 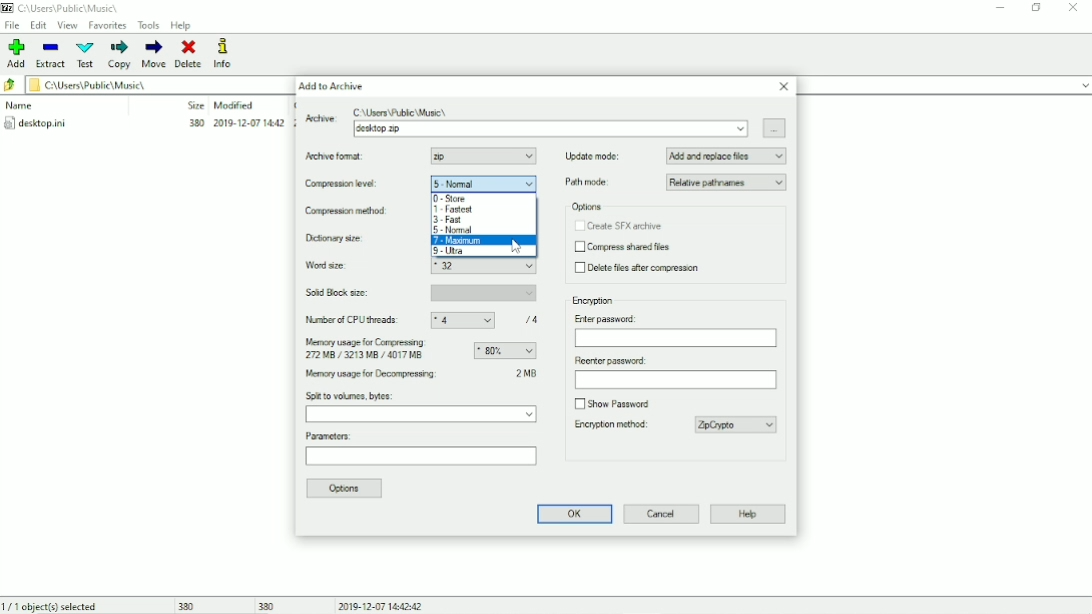 I want to click on View, so click(x=68, y=25).